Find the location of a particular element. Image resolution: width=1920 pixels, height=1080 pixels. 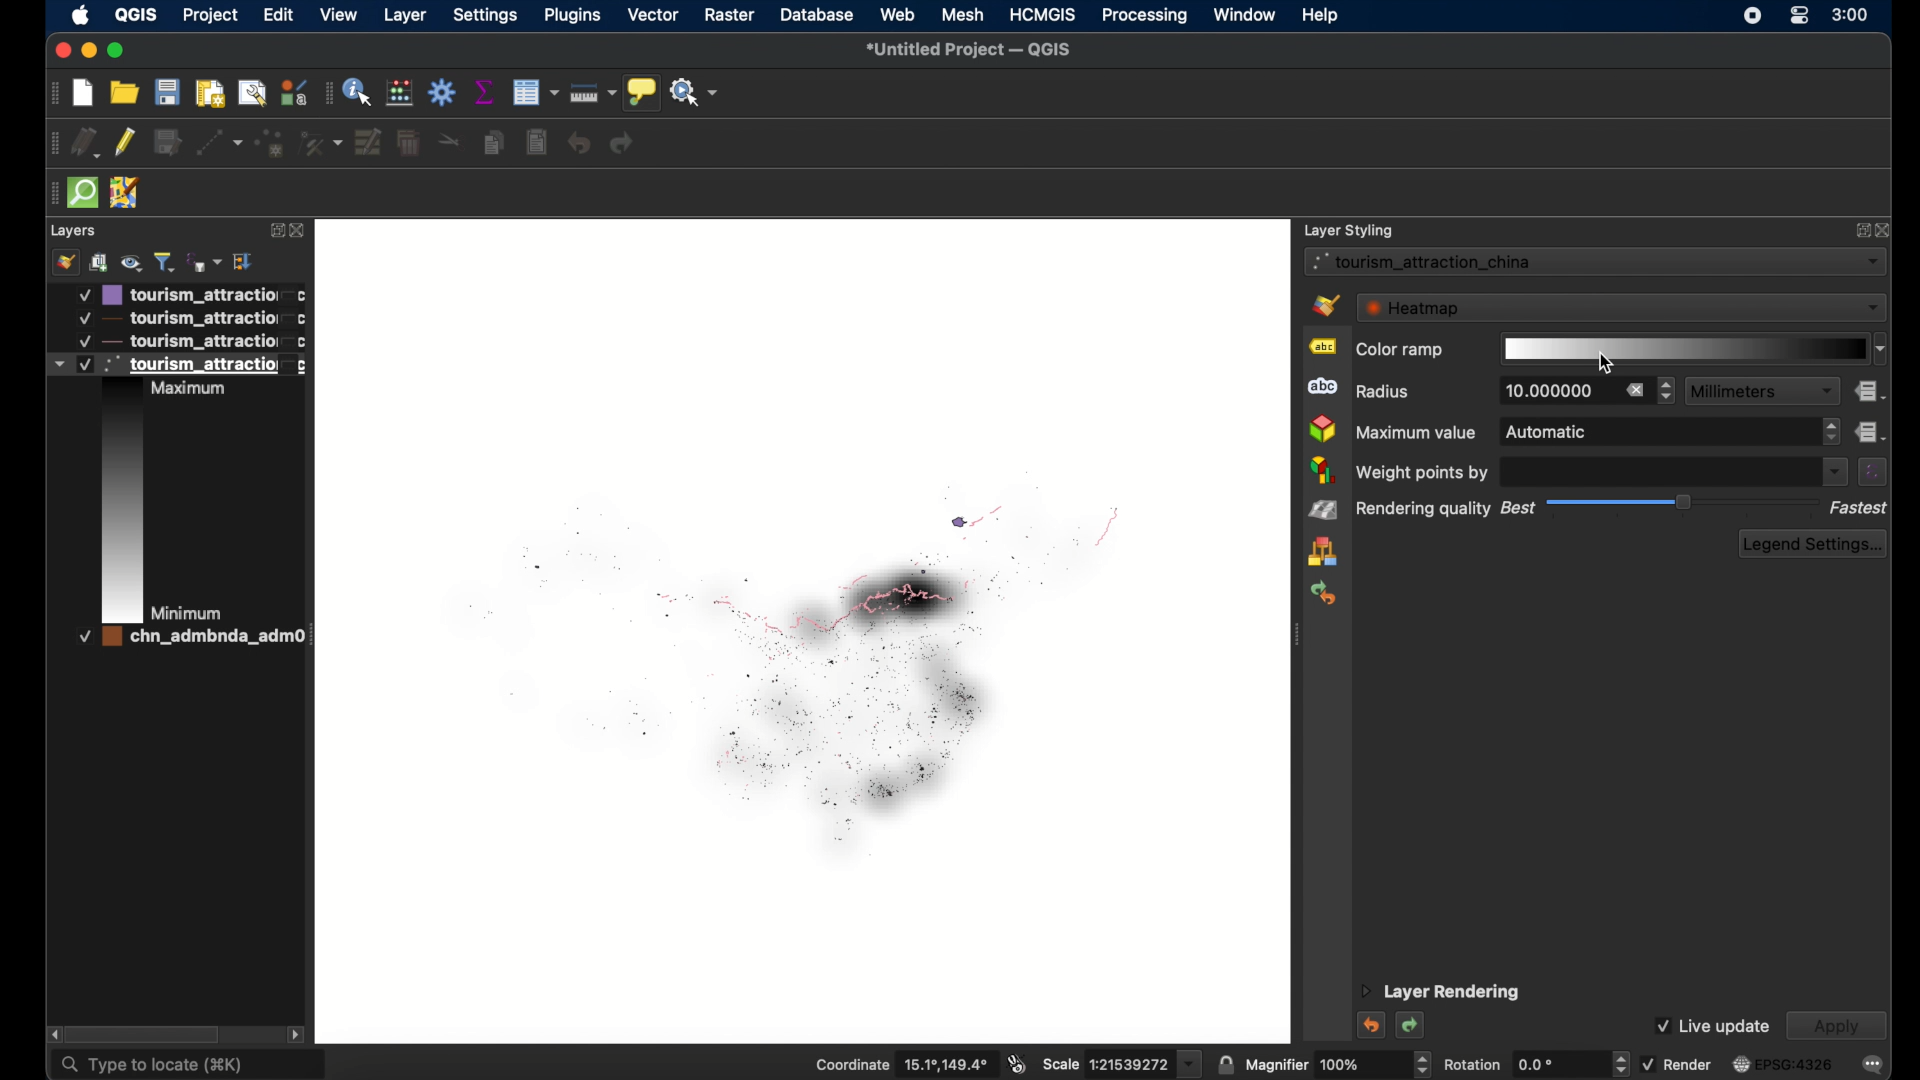

print layout is located at coordinates (211, 94).